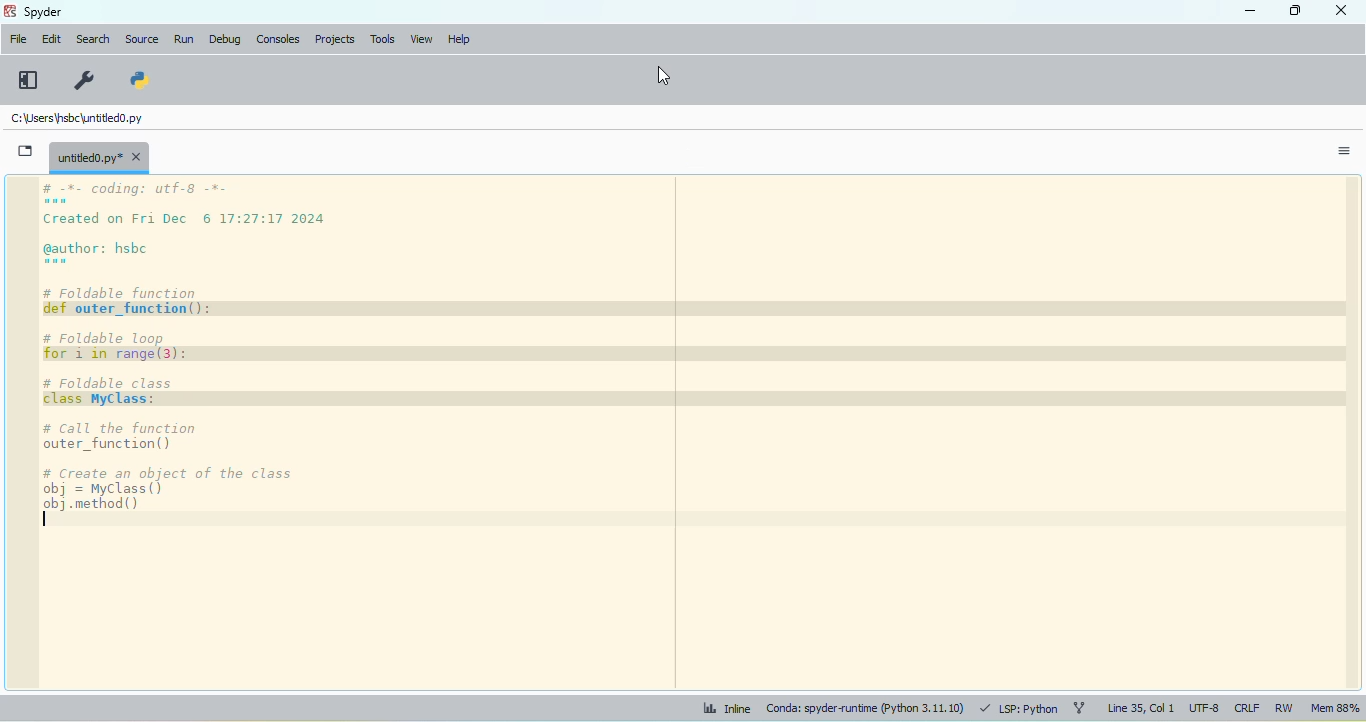 The width and height of the screenshot is (1366, 722). Describe the element at coordinates (99, 157) in the screenshot. I see `untitled0.py` at that location.